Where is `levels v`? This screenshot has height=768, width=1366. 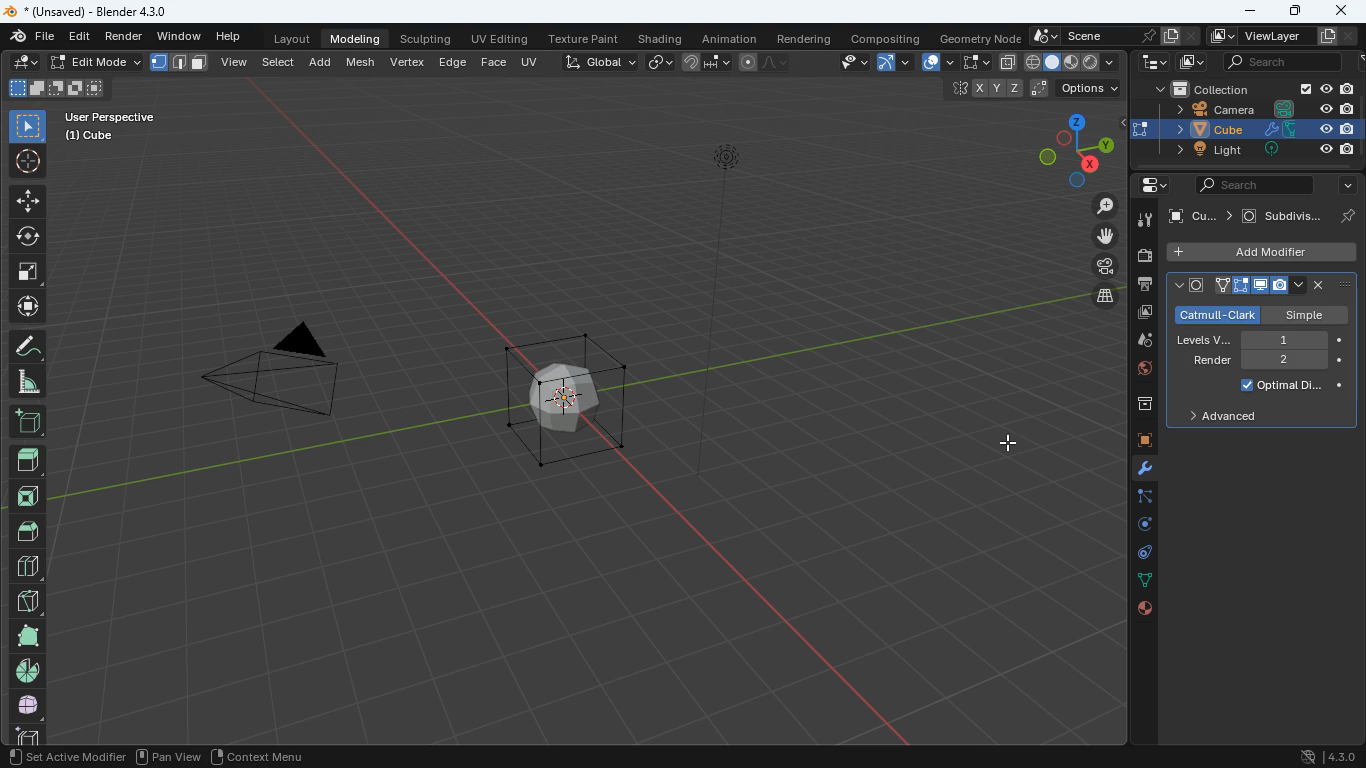 levels v is located at coordinates (1252, 340).